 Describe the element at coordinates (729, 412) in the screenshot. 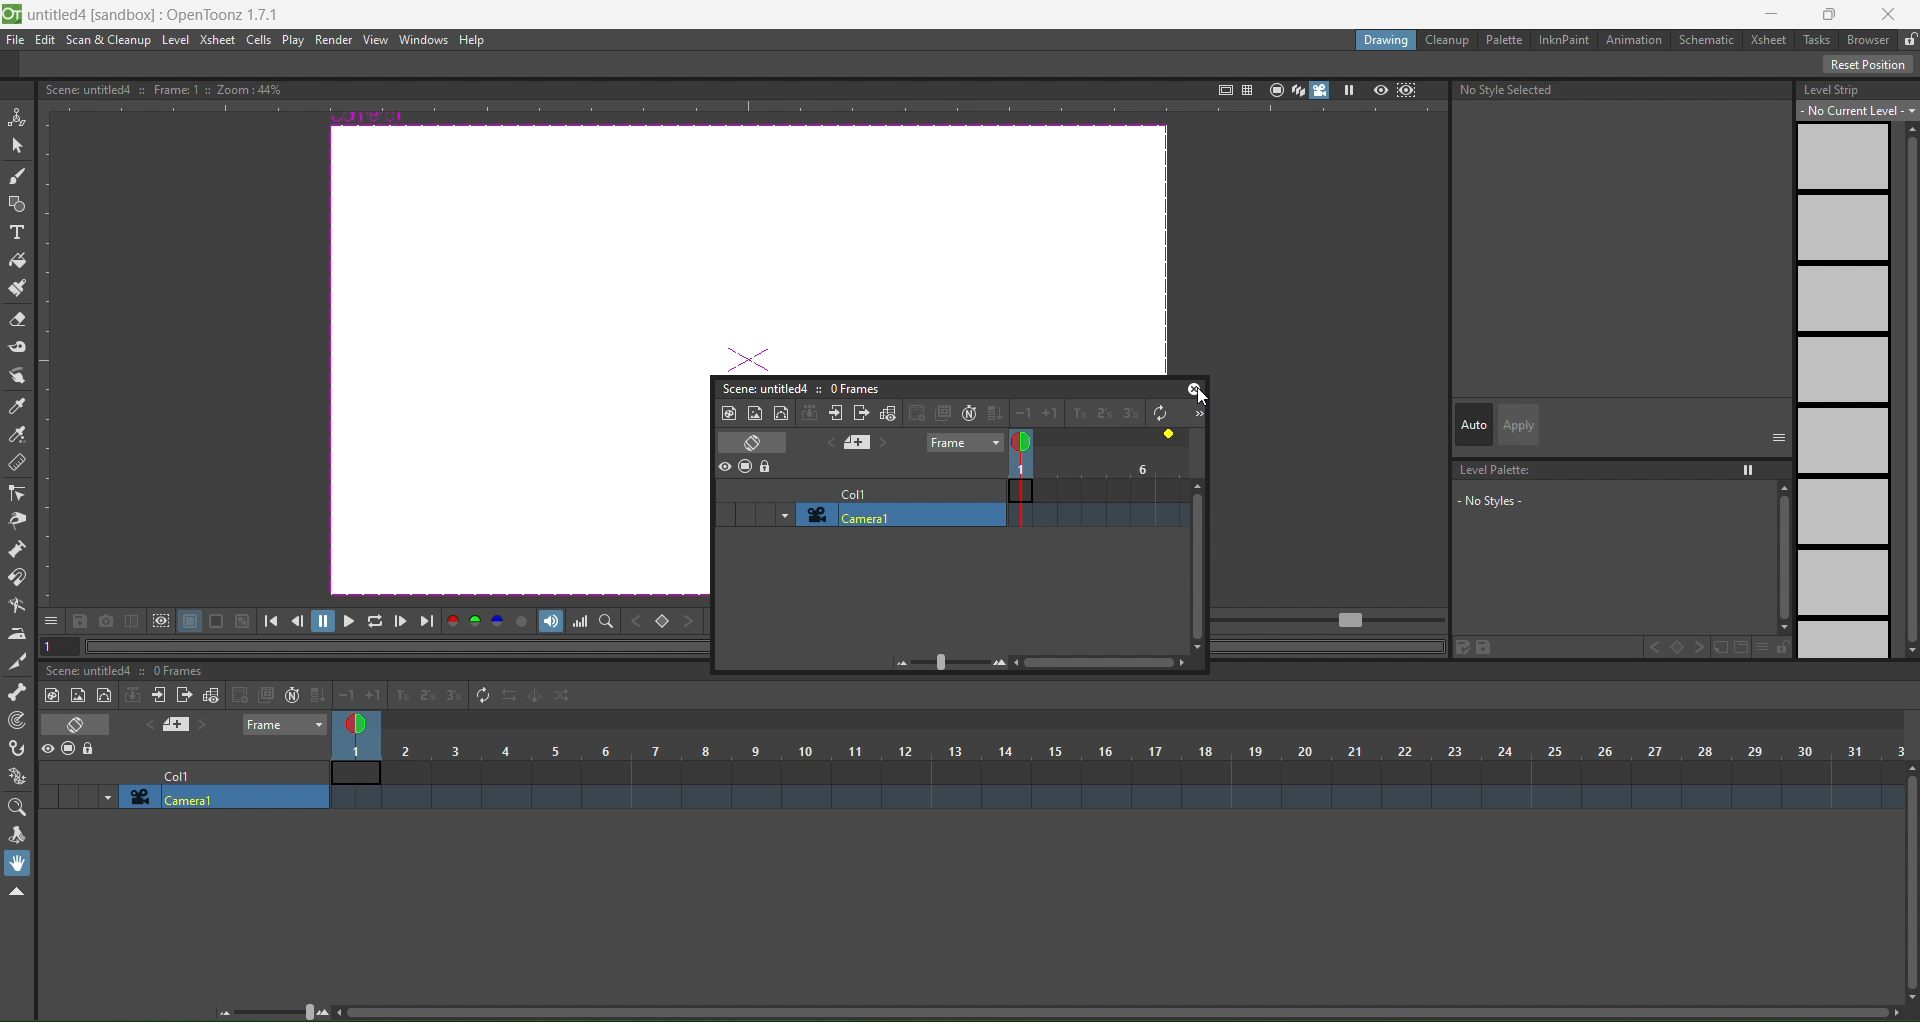

I see `new toonz raster level` at that location.